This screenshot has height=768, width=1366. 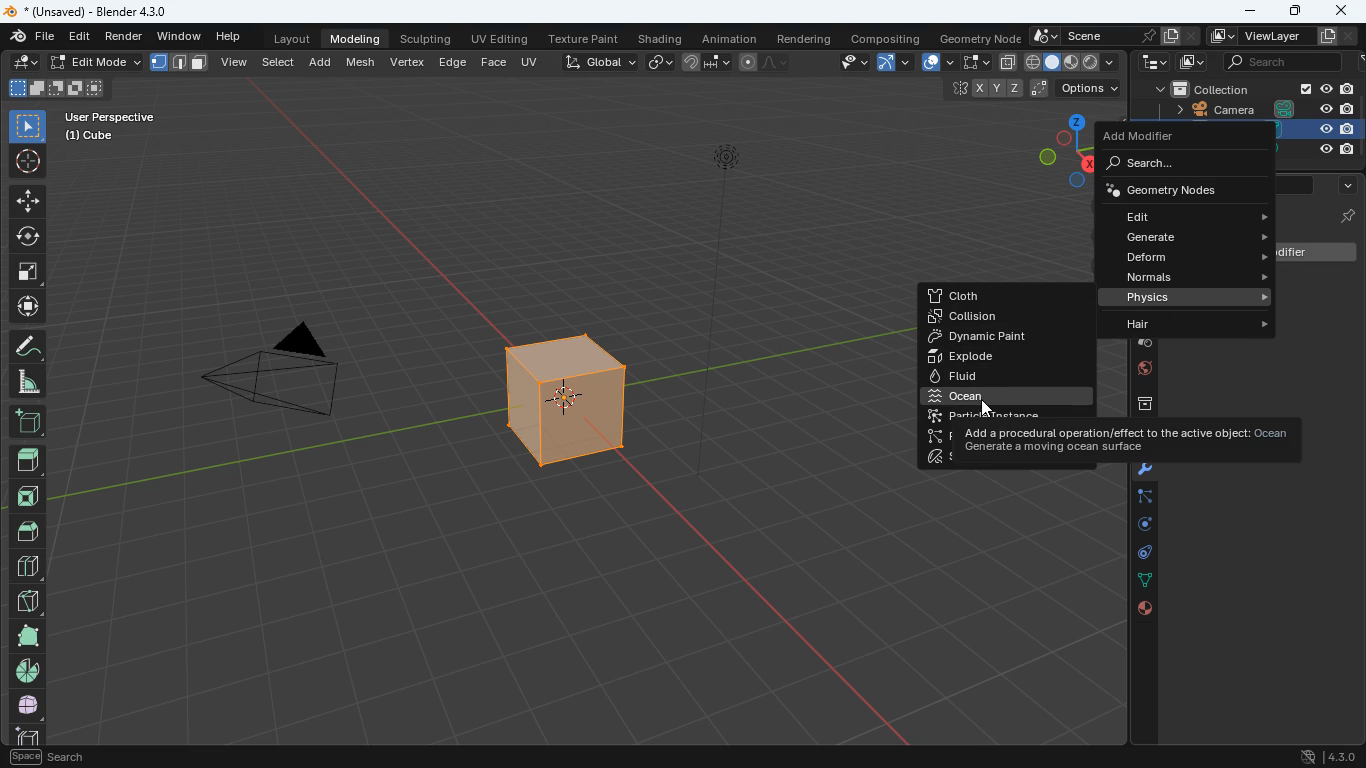 I want to click on scene, so click(x=1111, y=36).